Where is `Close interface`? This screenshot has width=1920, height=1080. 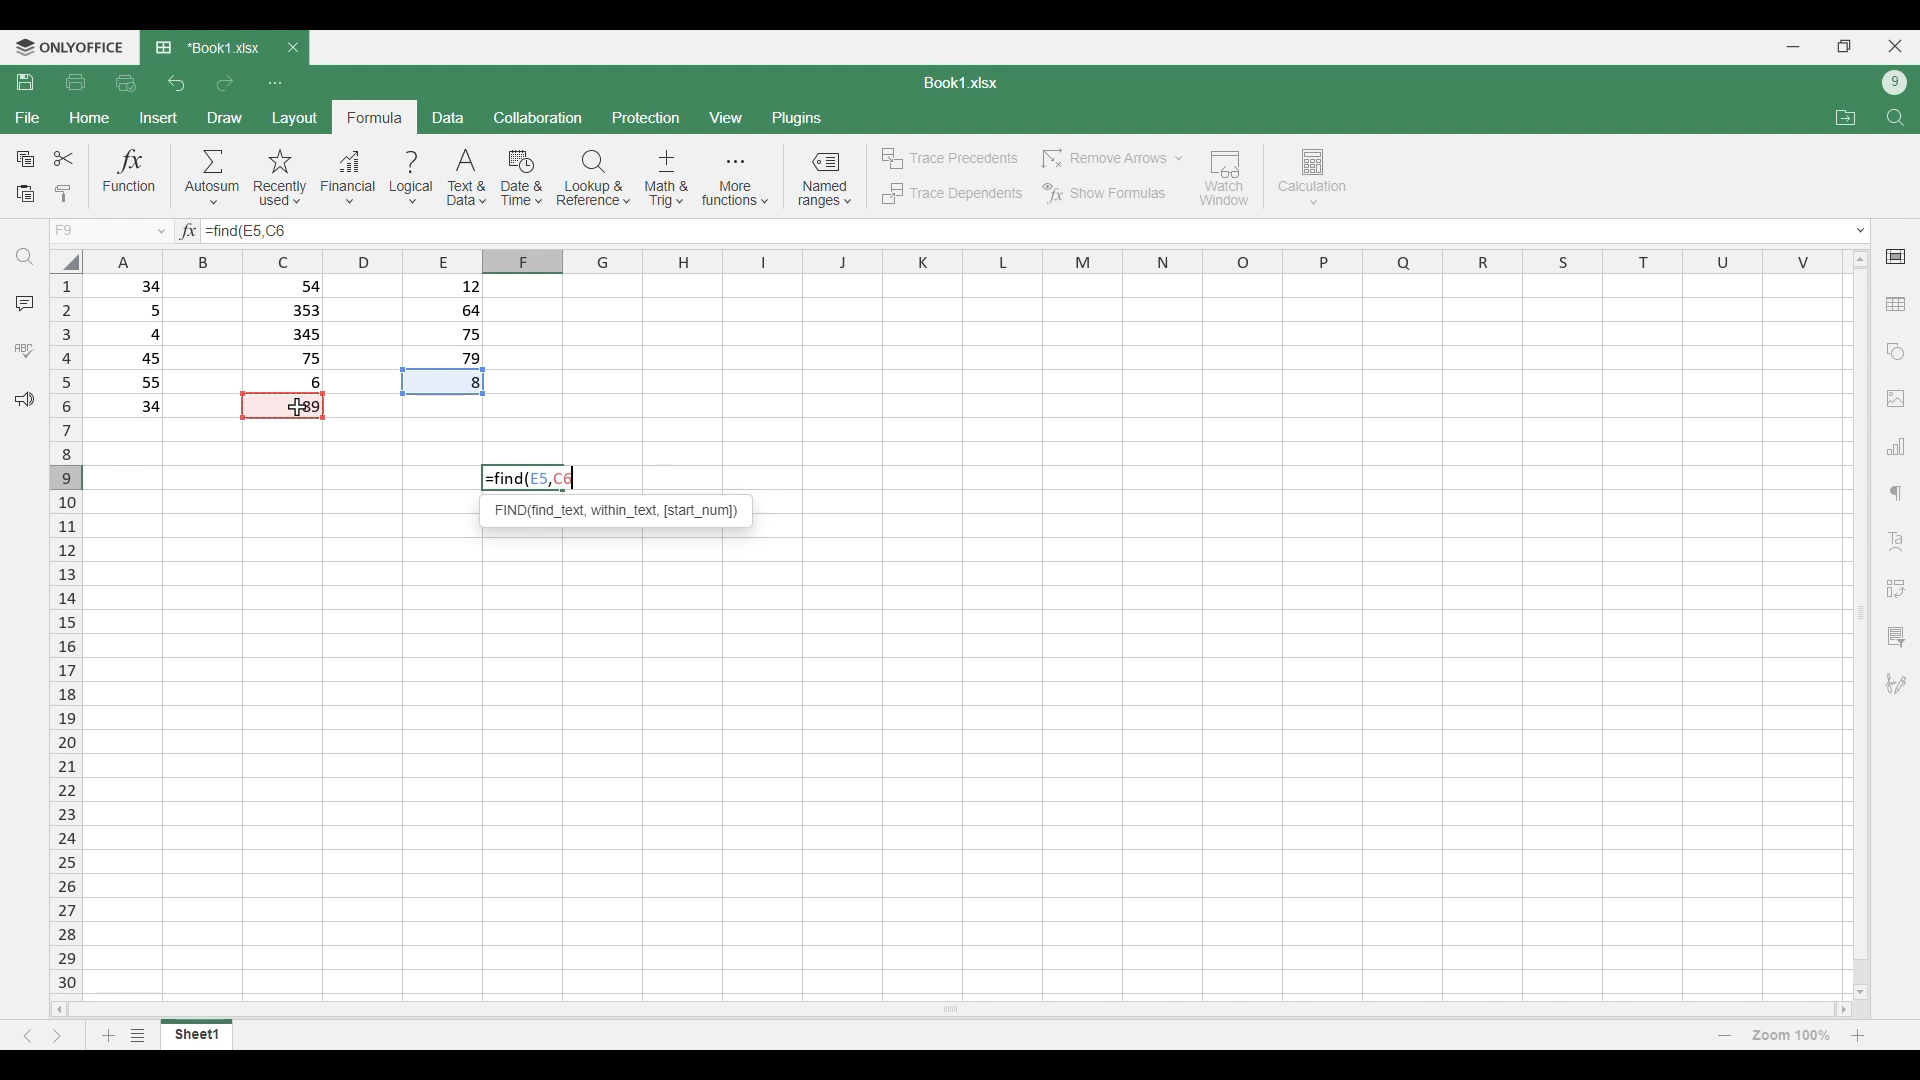
Close interface is located at coordinates (1896, 46).